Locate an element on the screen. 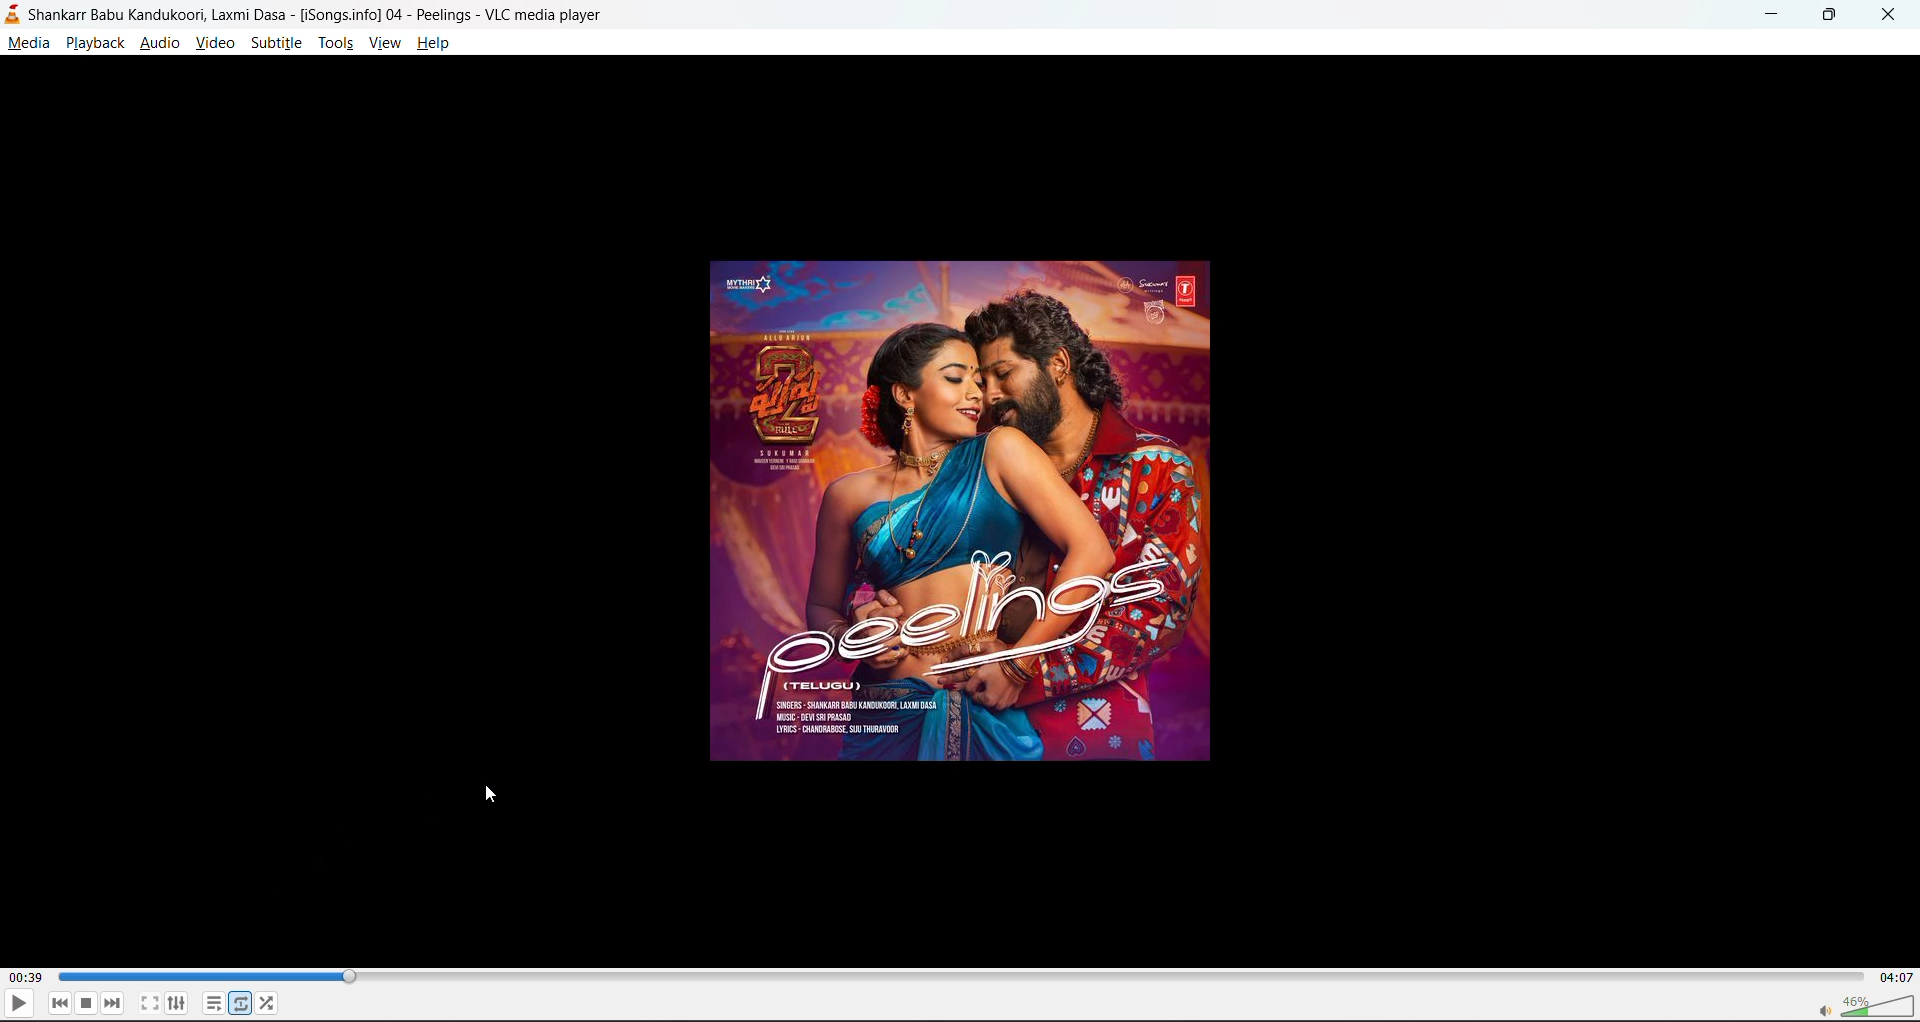 This screenshot has height=1022, width=1920. playback is located at coordinates (95, 45).